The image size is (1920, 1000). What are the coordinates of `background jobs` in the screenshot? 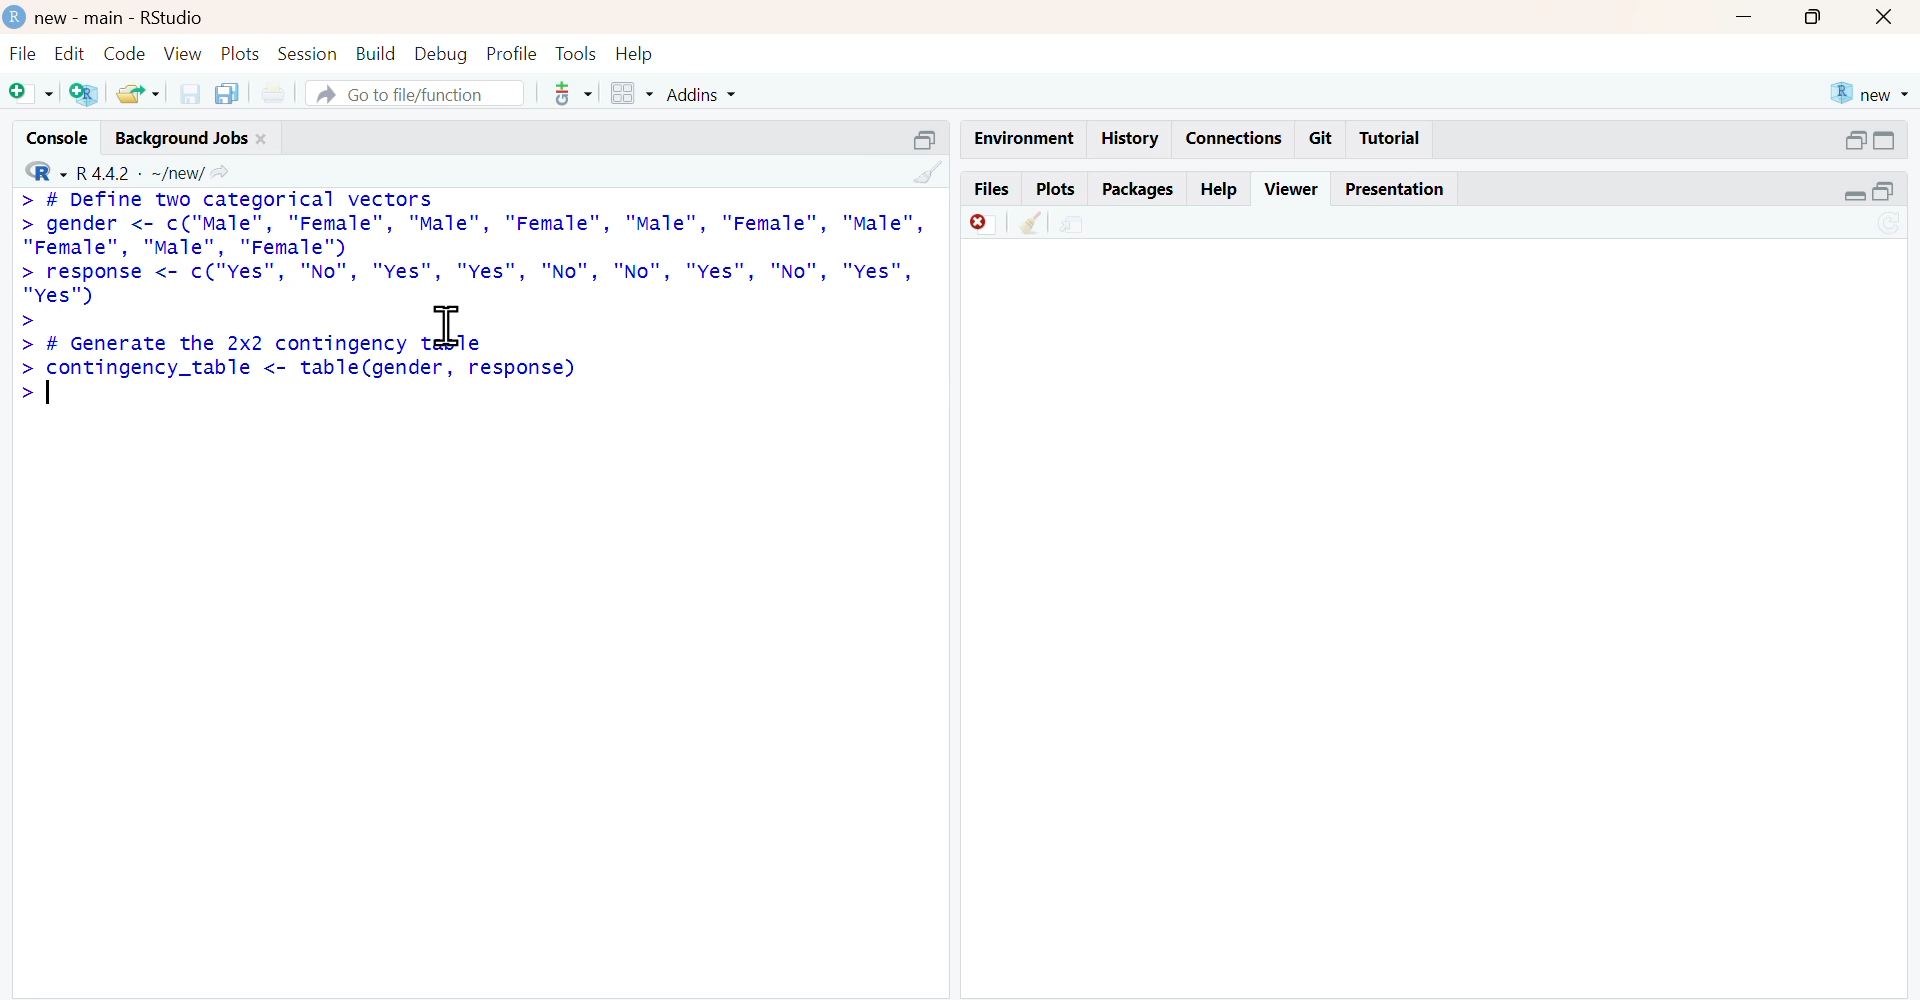 It's located at (182, 138).